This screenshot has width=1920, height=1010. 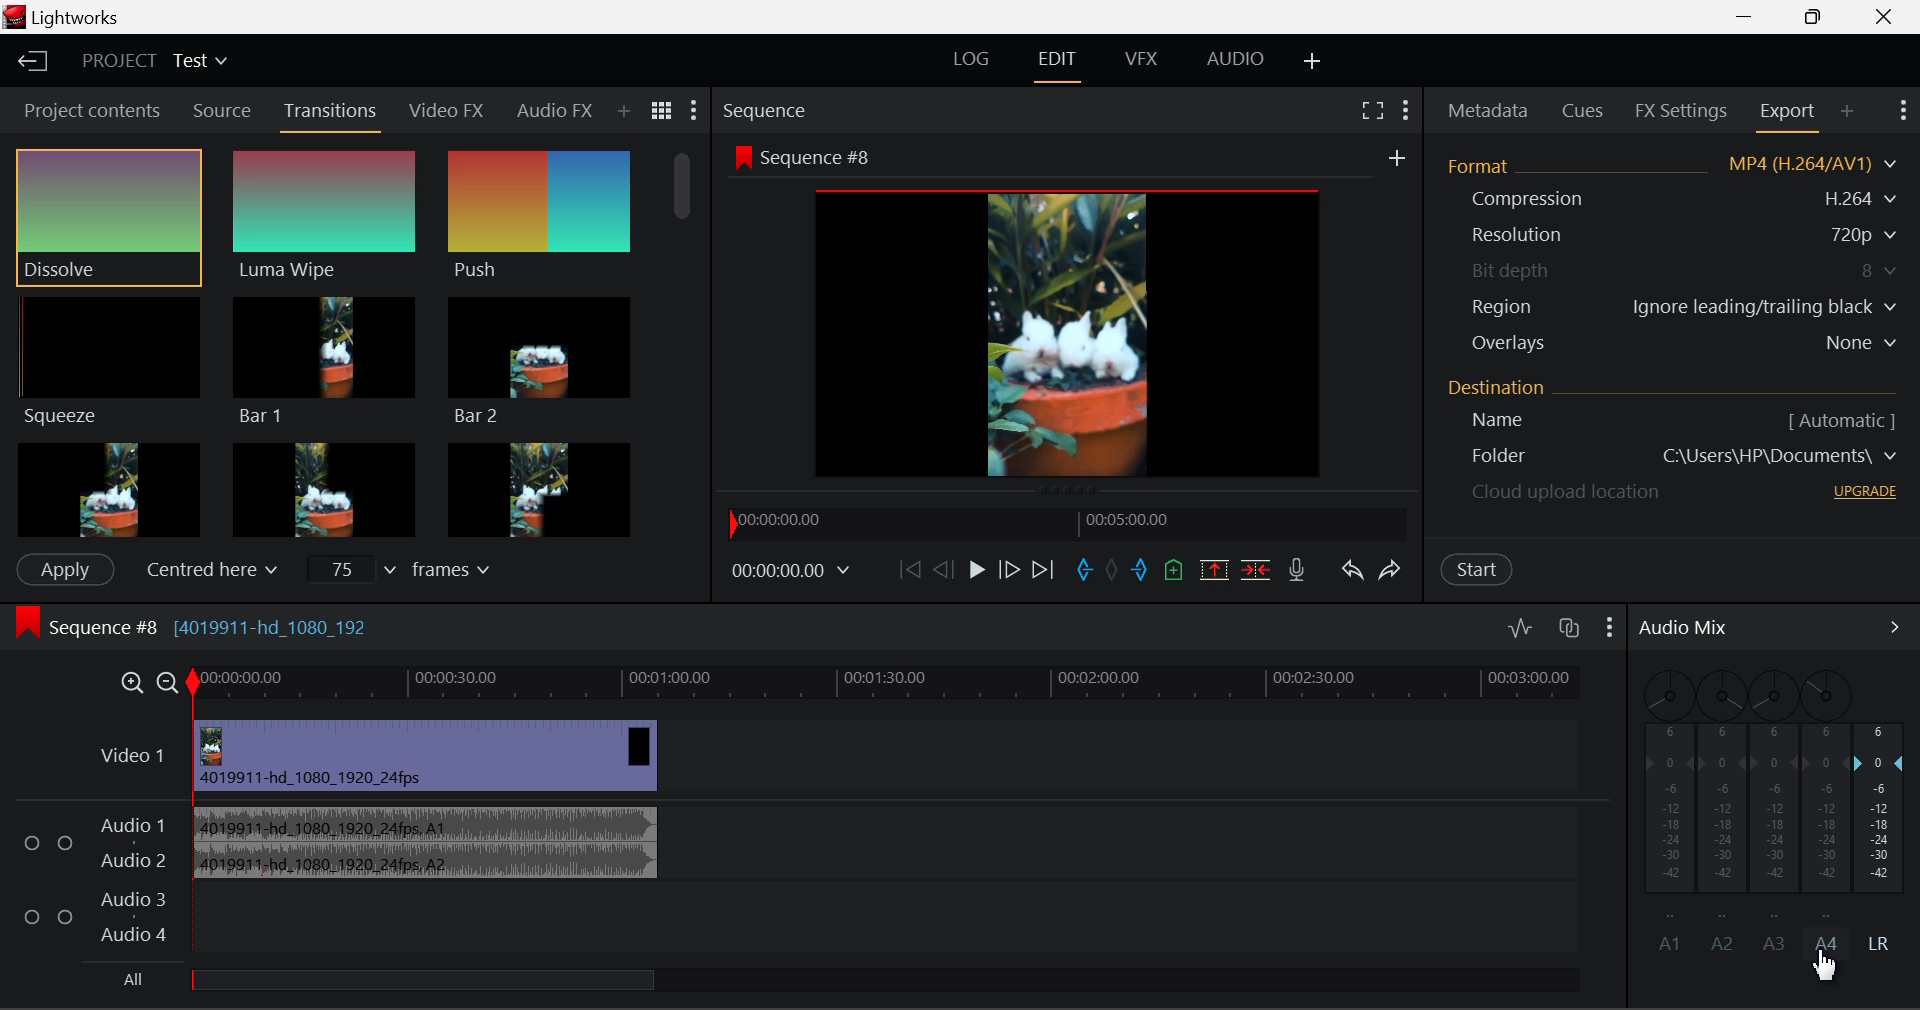 I want to click on Toggle audio levels editing, so click(x=1517, y=633).